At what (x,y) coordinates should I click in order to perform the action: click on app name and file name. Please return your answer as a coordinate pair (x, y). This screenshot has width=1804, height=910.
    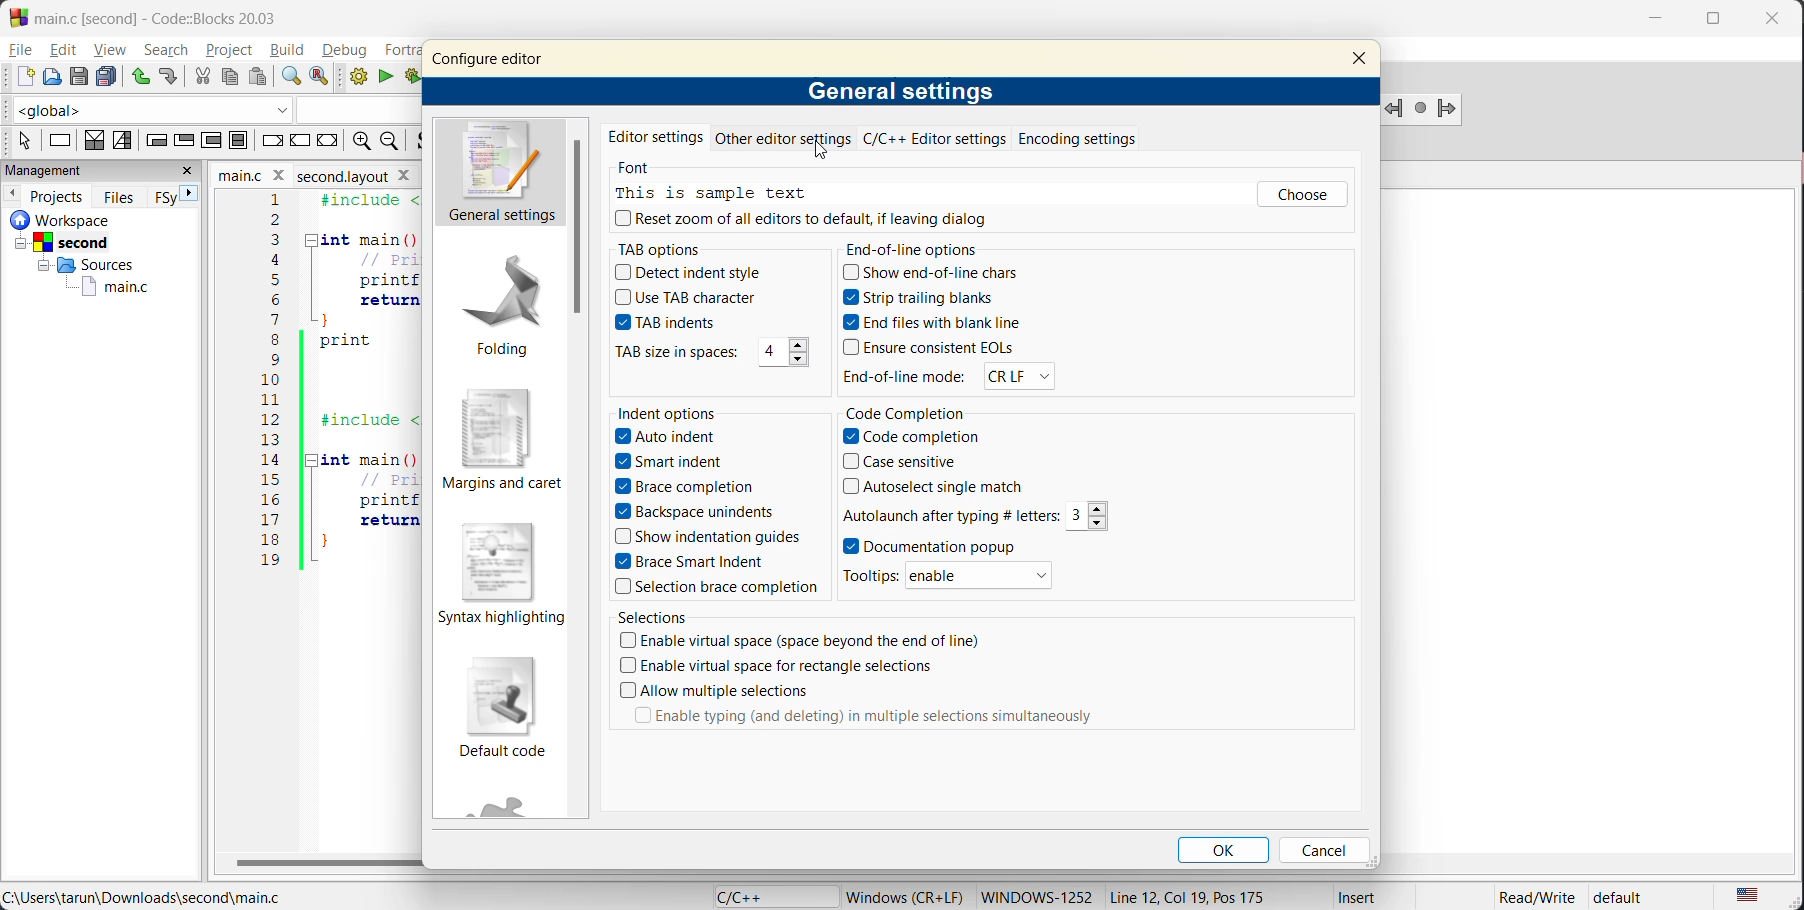
    Looking at the image, I should click on (174, 16).